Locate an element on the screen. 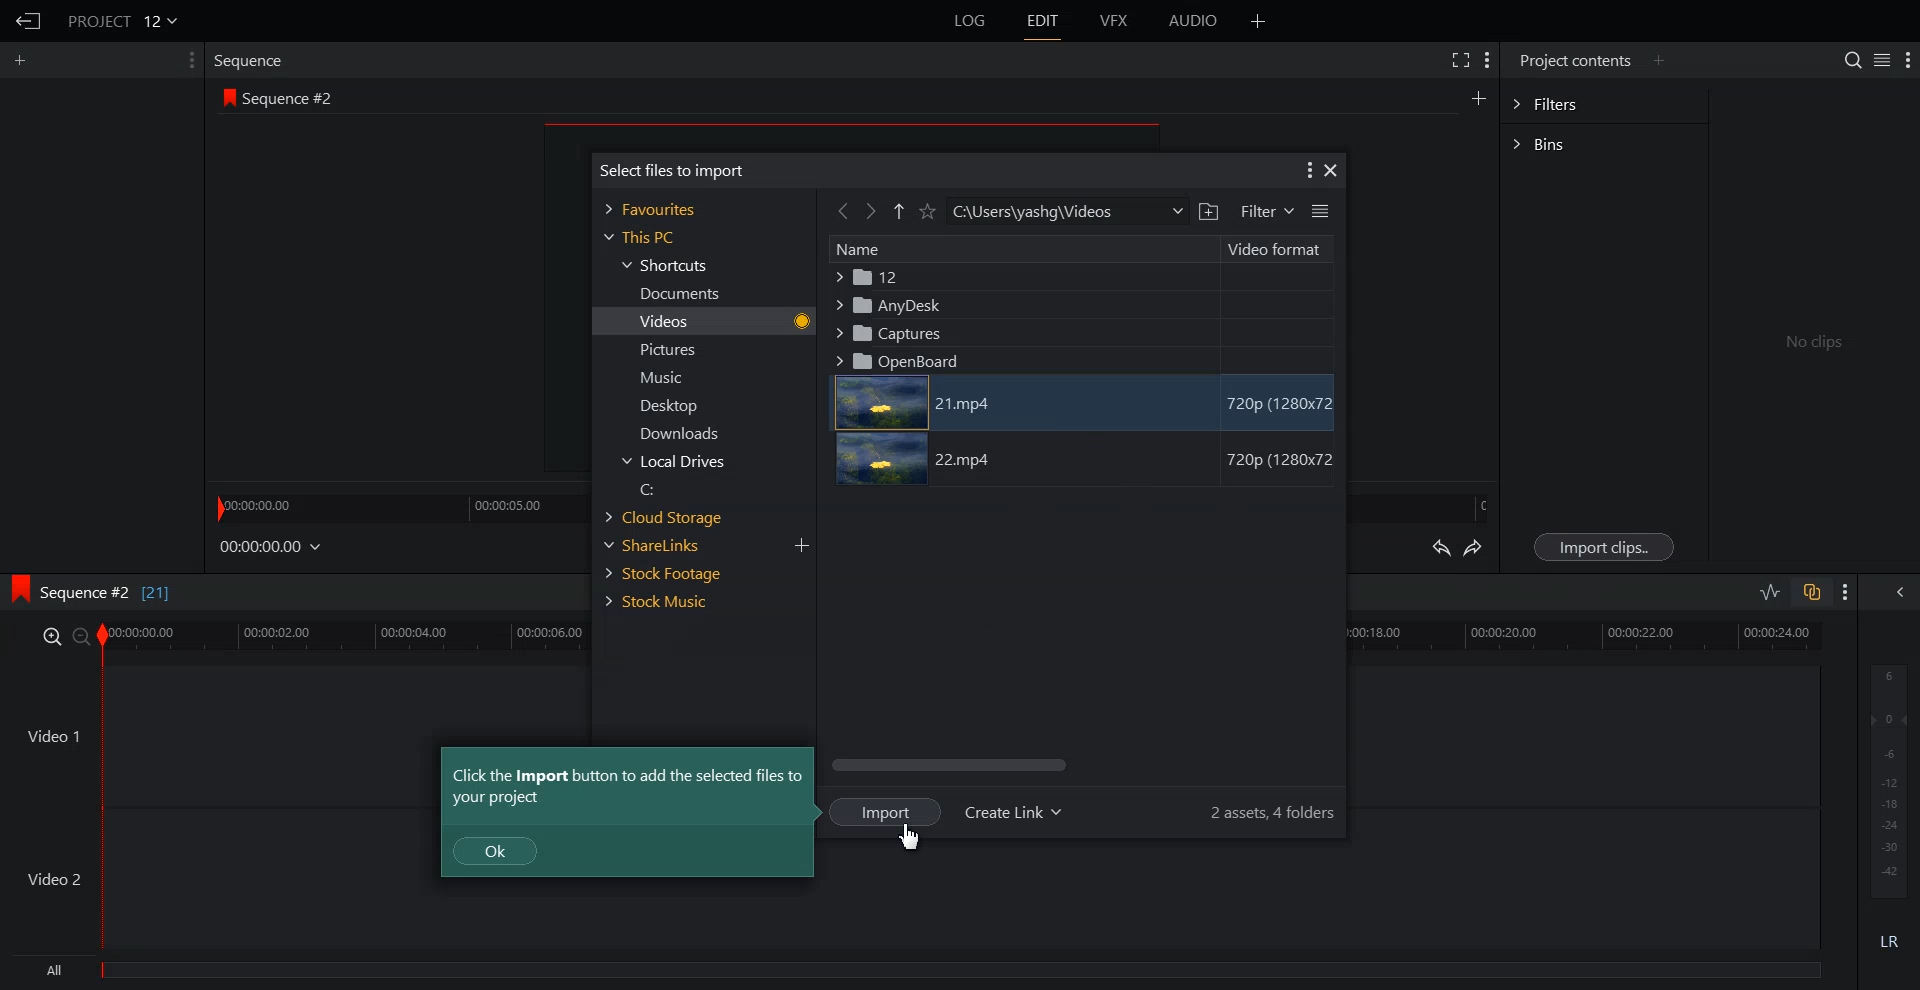 This screenshot has height=990, width=1920. Go Back is located at coordinates (842, 211).